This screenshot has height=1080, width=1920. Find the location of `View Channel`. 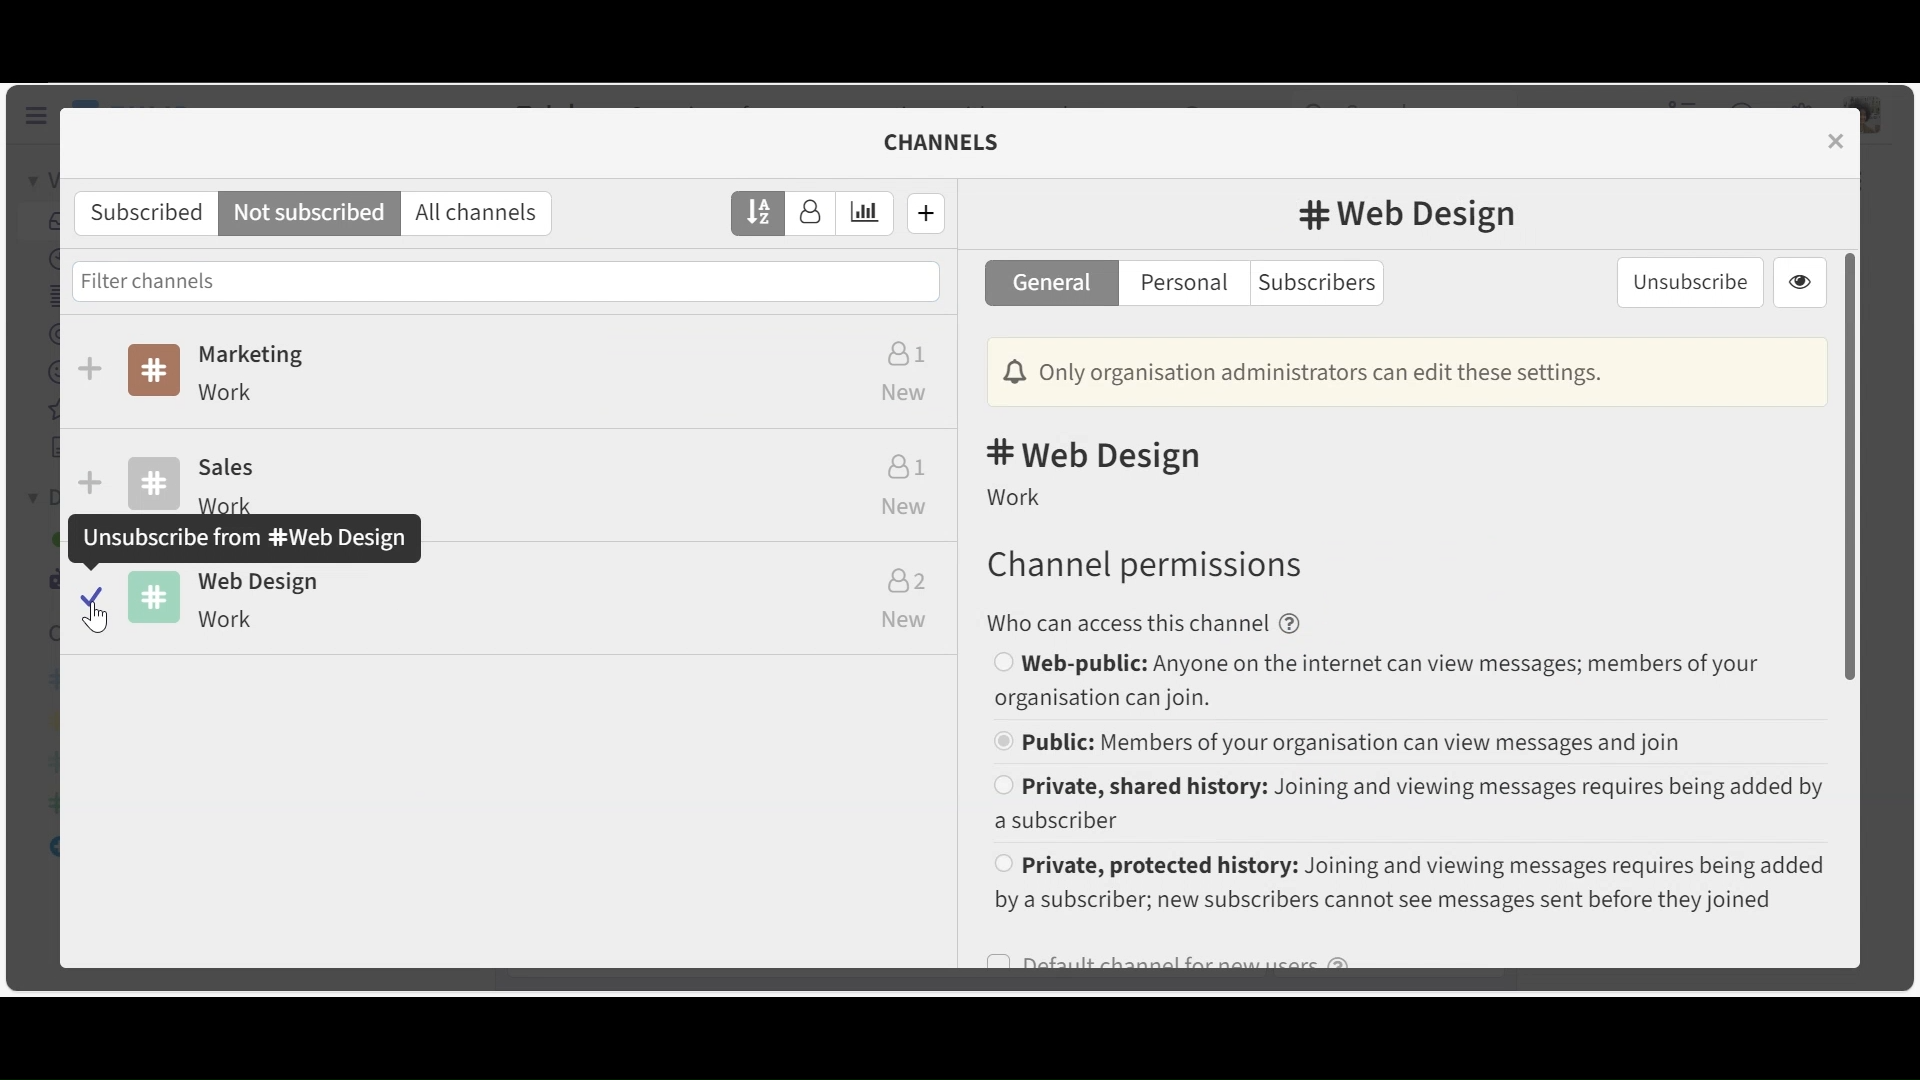

View Channel is located at coordinates (1799, 282).